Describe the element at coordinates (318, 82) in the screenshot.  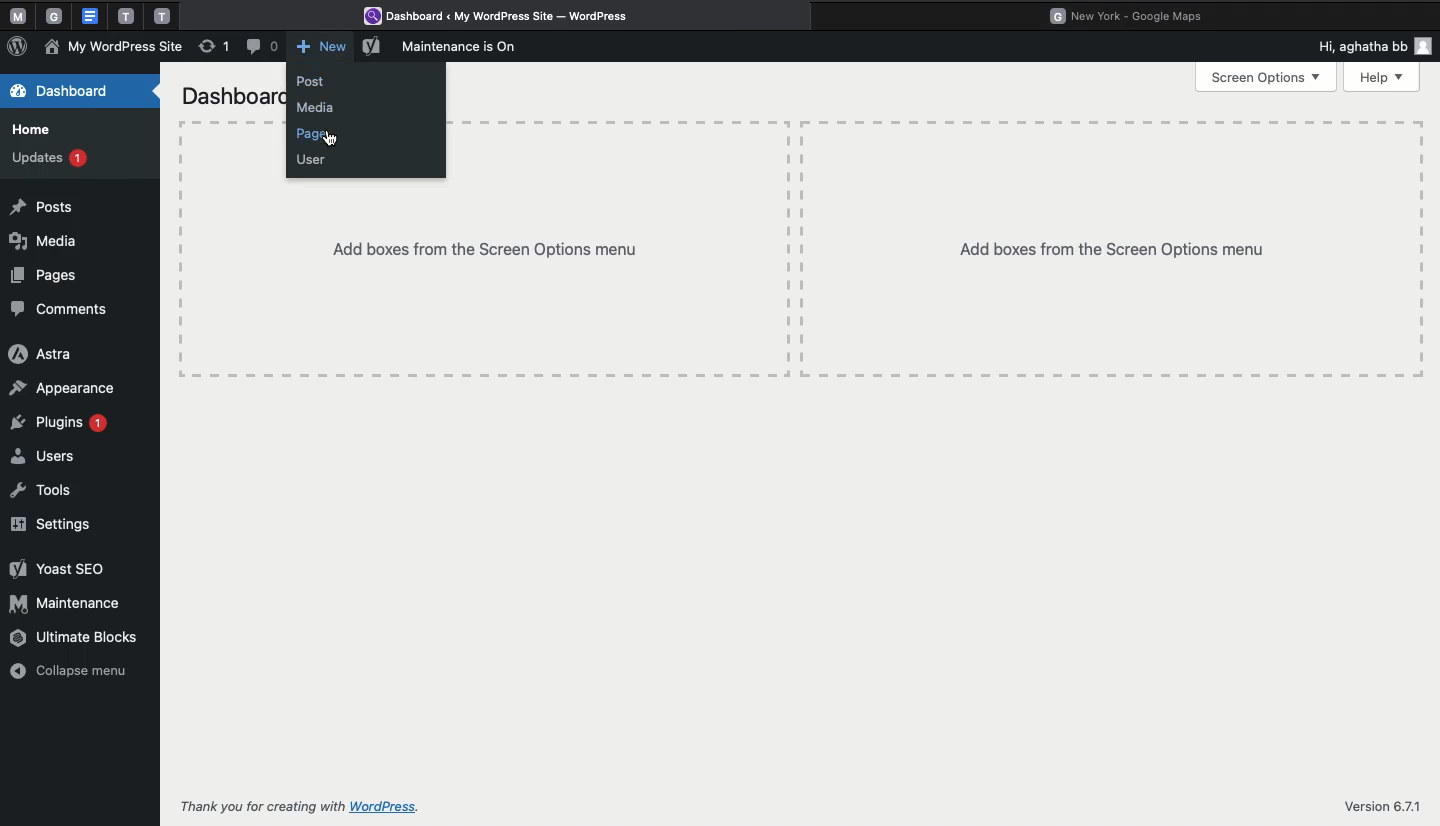
I see `Post` at that location.